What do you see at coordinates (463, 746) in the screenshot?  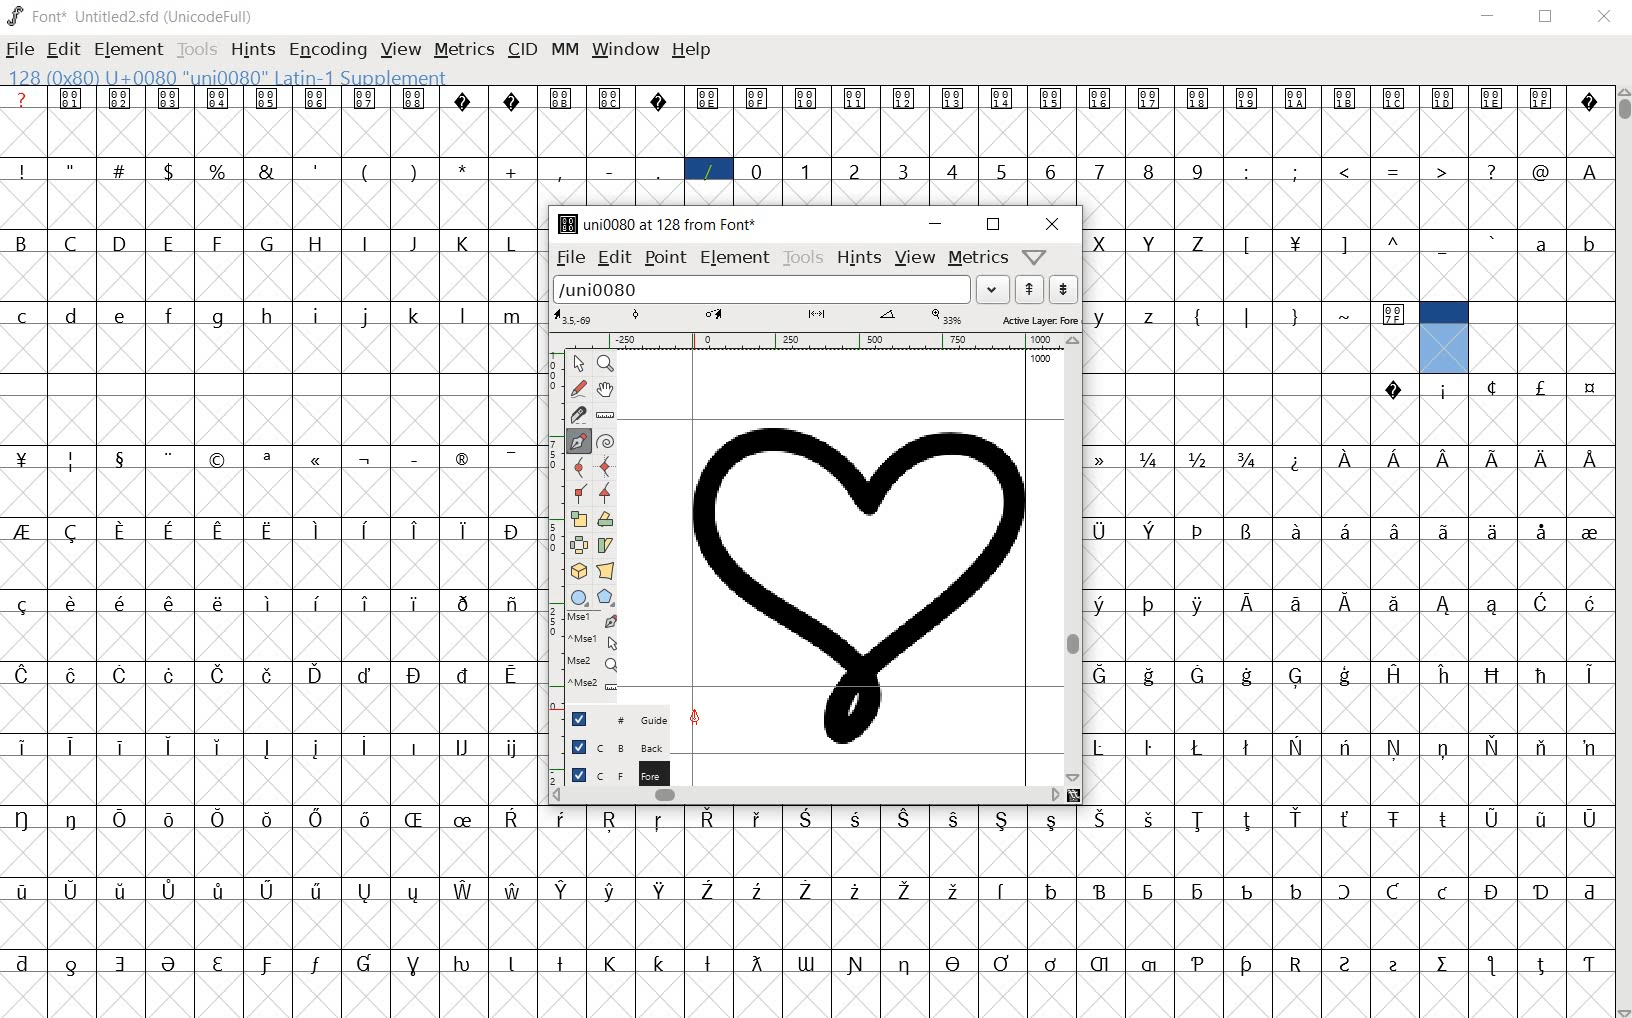 I see `glyph` at bounding box center [463, 746].